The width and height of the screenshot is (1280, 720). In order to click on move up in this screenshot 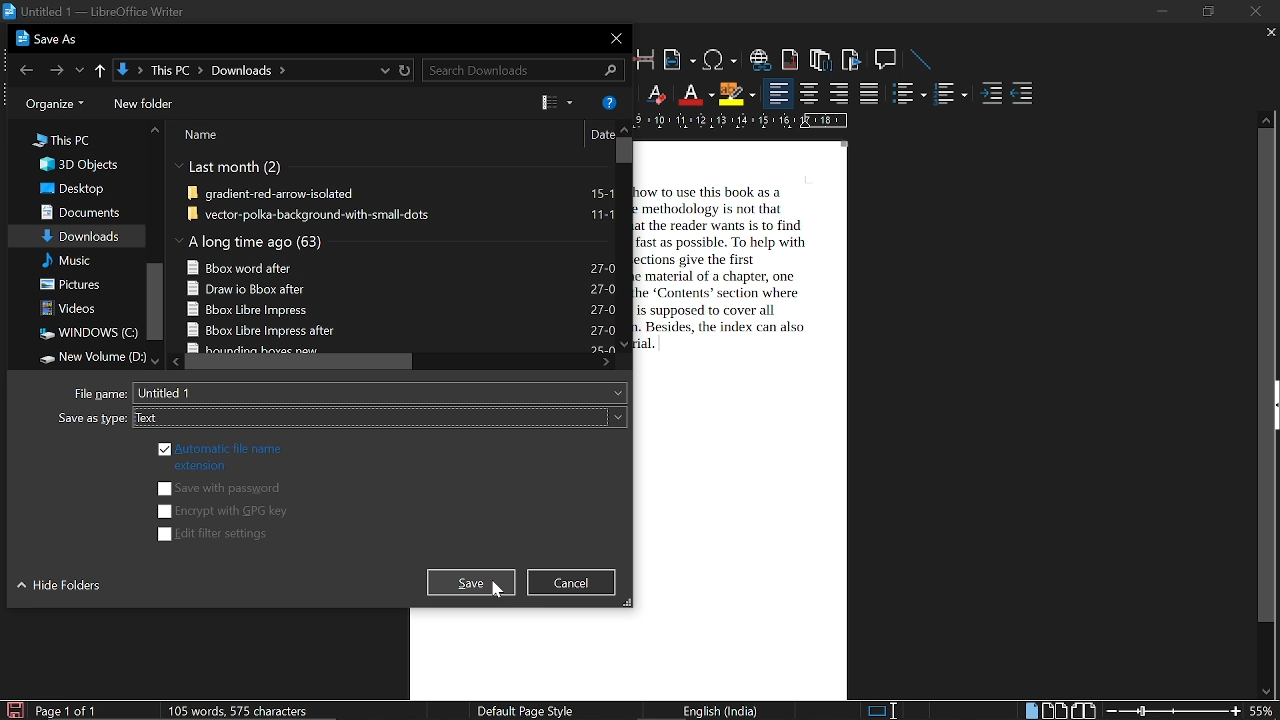, I will do `click(622, 129)`.